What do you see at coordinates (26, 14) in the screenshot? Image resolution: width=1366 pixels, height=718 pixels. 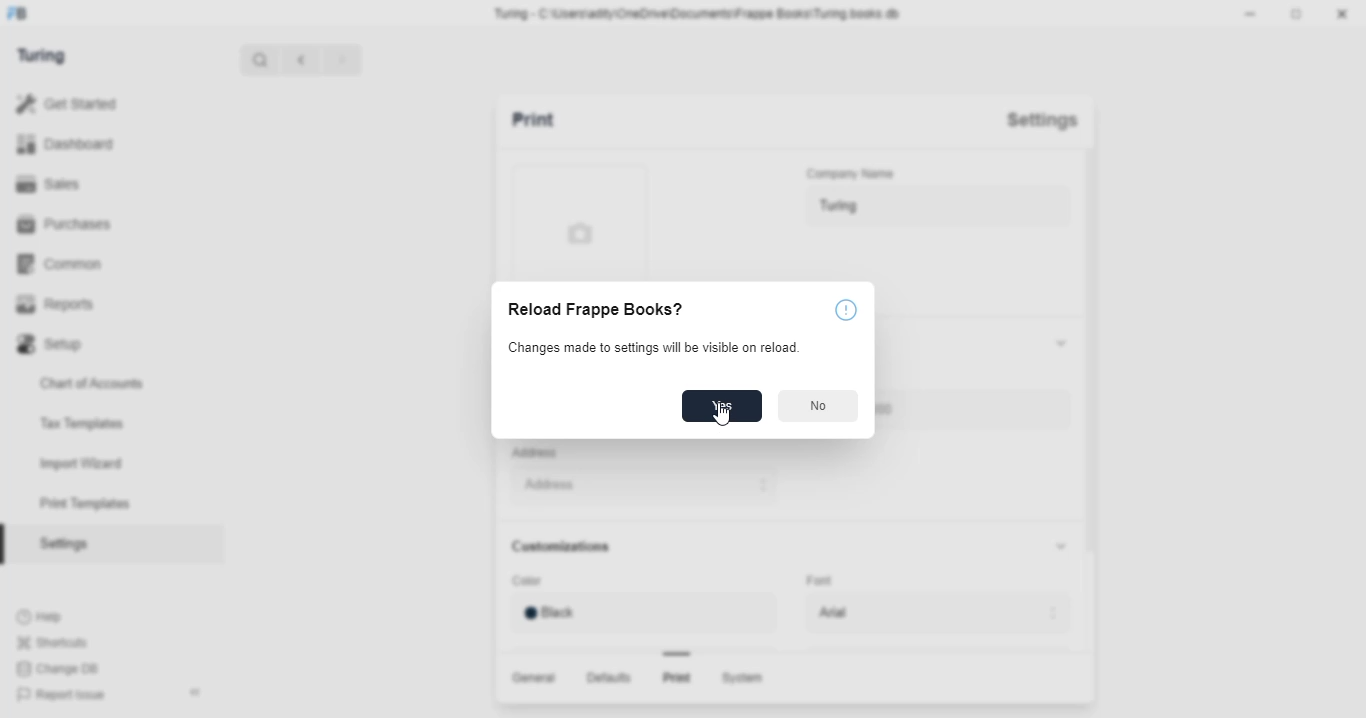 I see `frappebooks logo` at bounding box center [26, 14].